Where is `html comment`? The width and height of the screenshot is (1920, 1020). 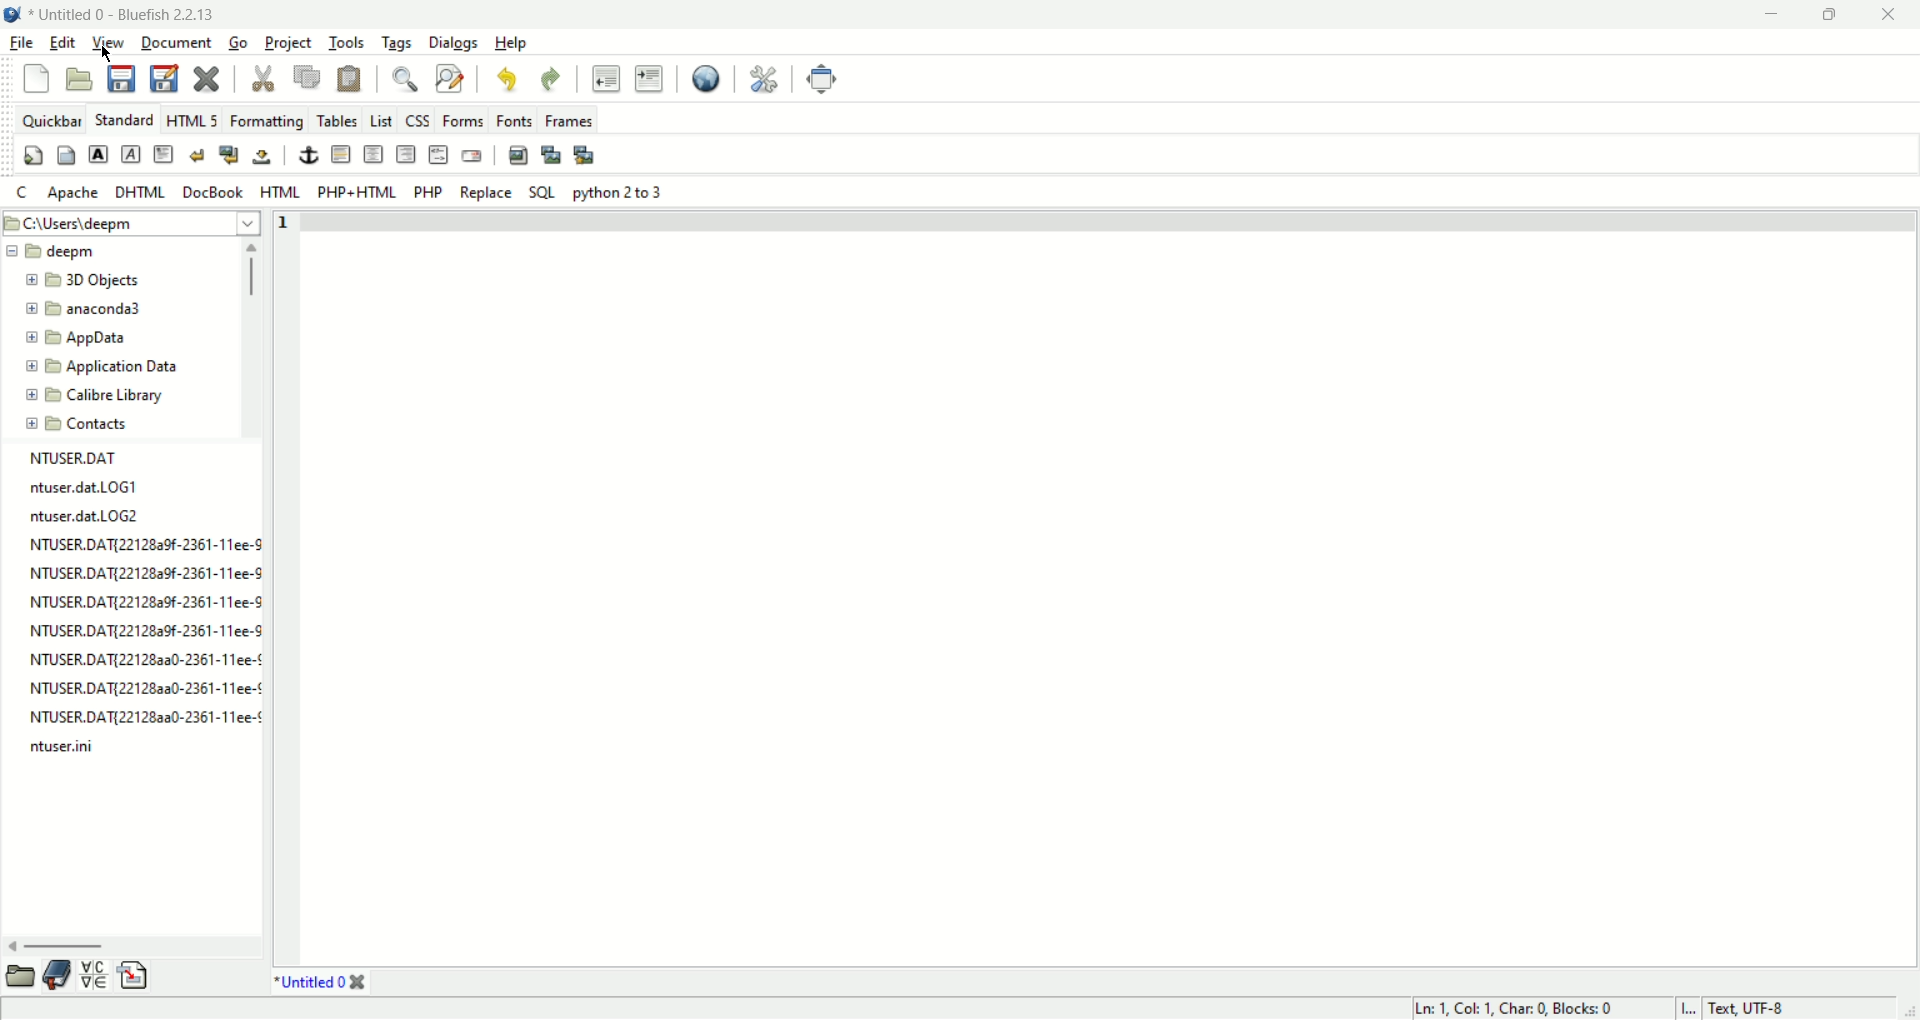 html comment is located at coordinates (437, 155).